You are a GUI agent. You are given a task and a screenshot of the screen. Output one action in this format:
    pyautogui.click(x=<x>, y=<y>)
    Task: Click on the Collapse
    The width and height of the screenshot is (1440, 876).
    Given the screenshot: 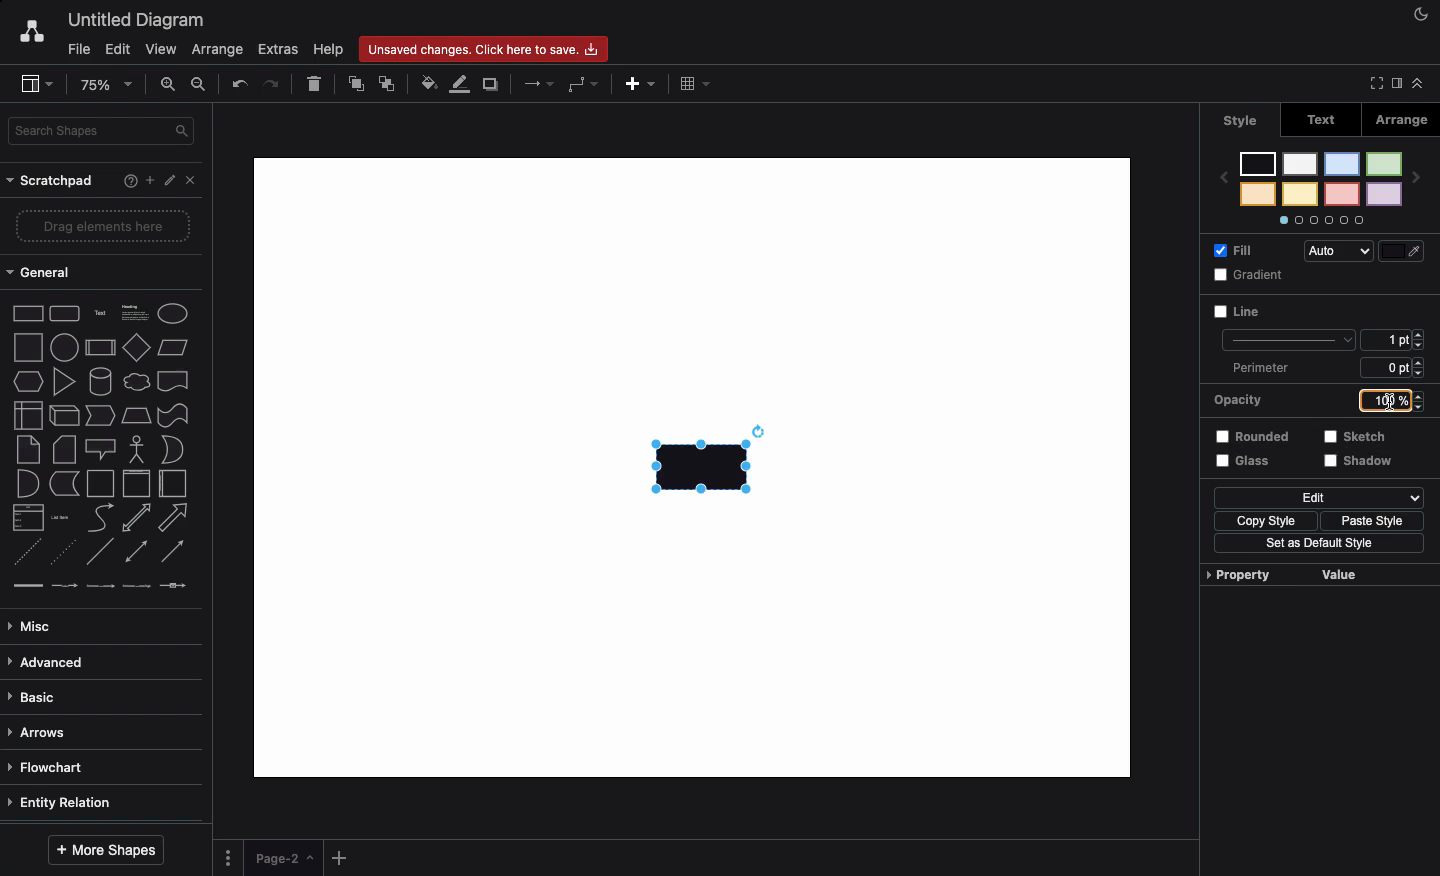 What is the action you would take?
    pyautogui.click(x=1417, y=84)
    